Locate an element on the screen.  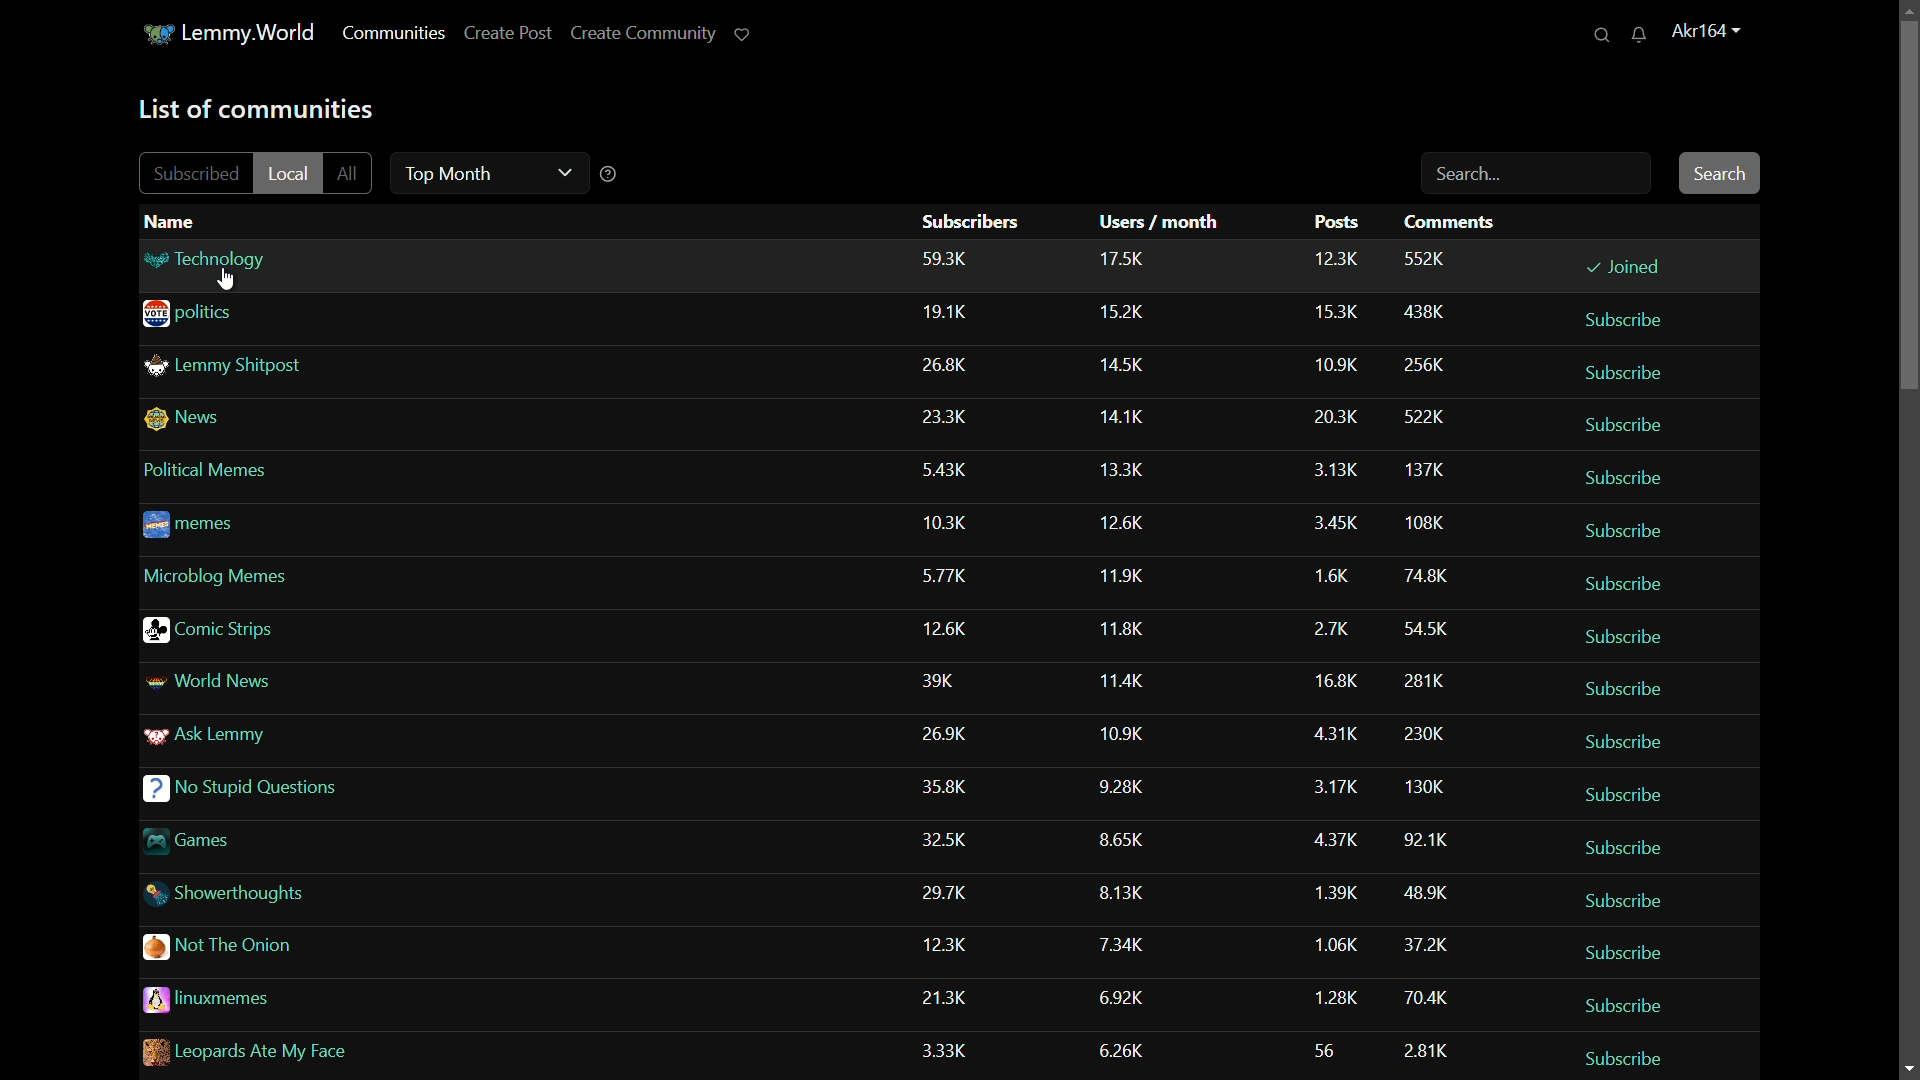
name is located at coordinates (169, 219).